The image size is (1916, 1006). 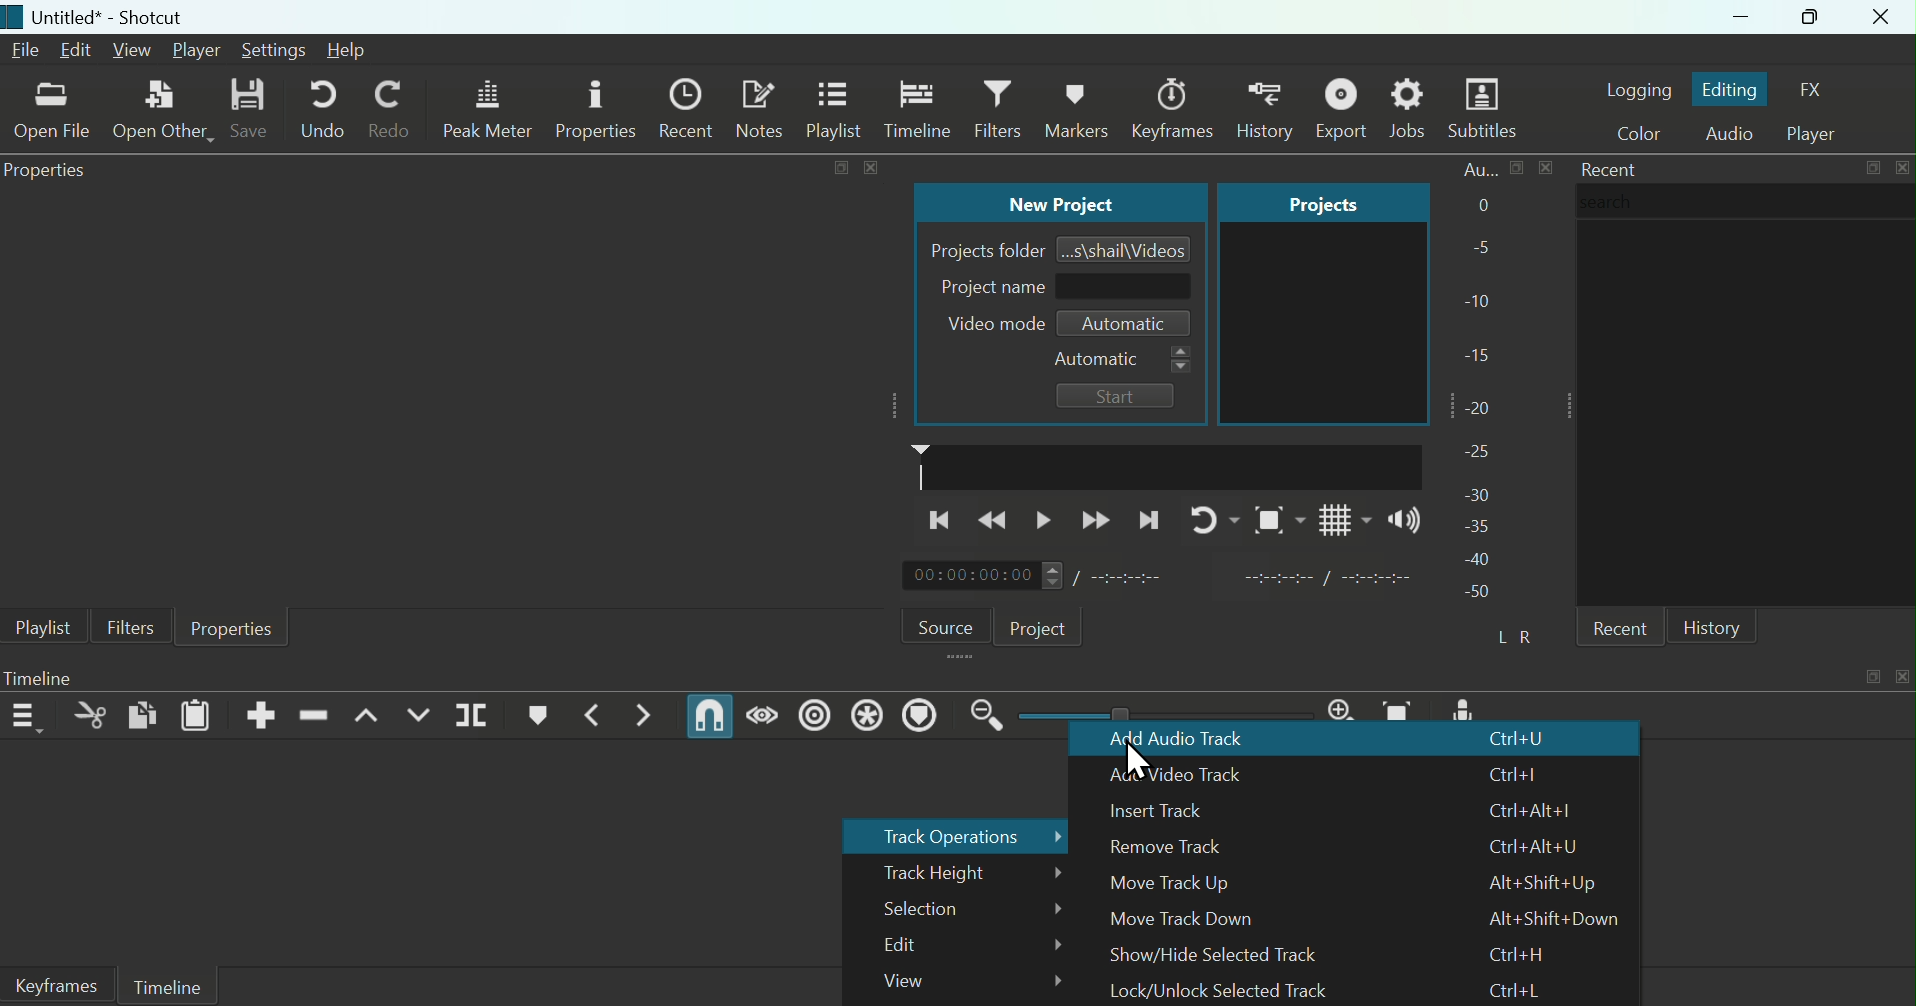 I want to click on Lift, so click(x=365, y=715).